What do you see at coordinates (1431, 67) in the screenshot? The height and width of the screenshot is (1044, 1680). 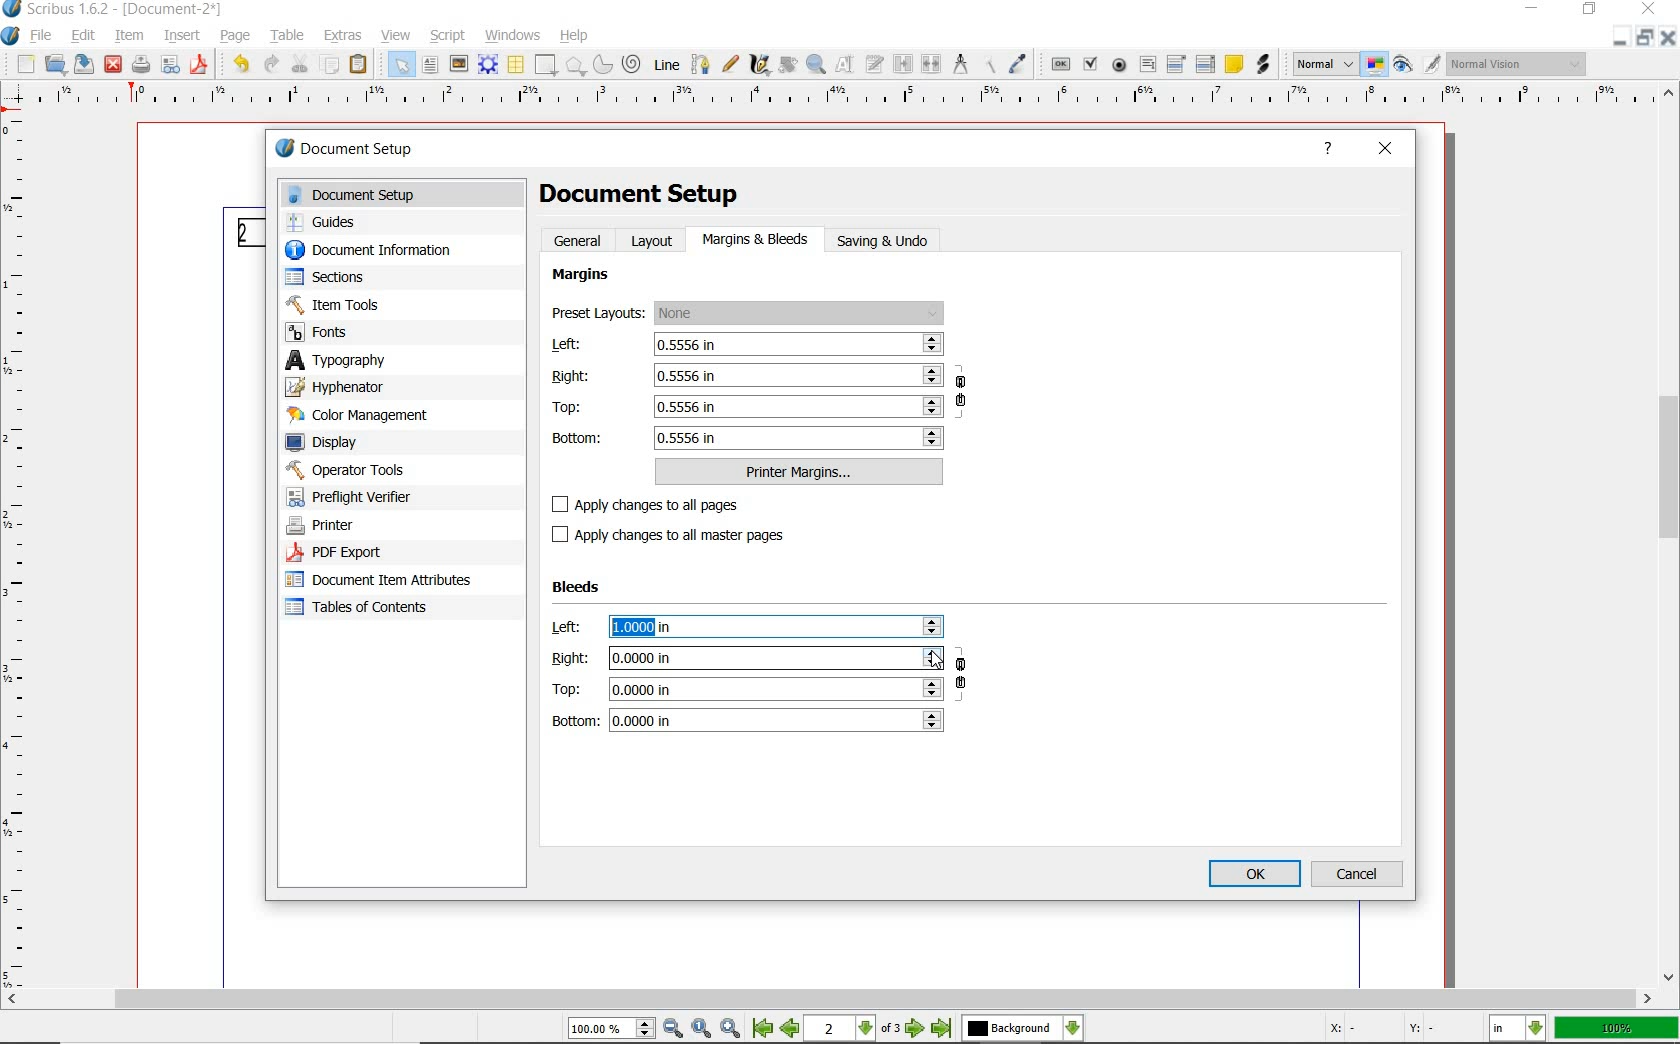 I see `Edit in Preview Mode` at bounding box center [1431, 67].